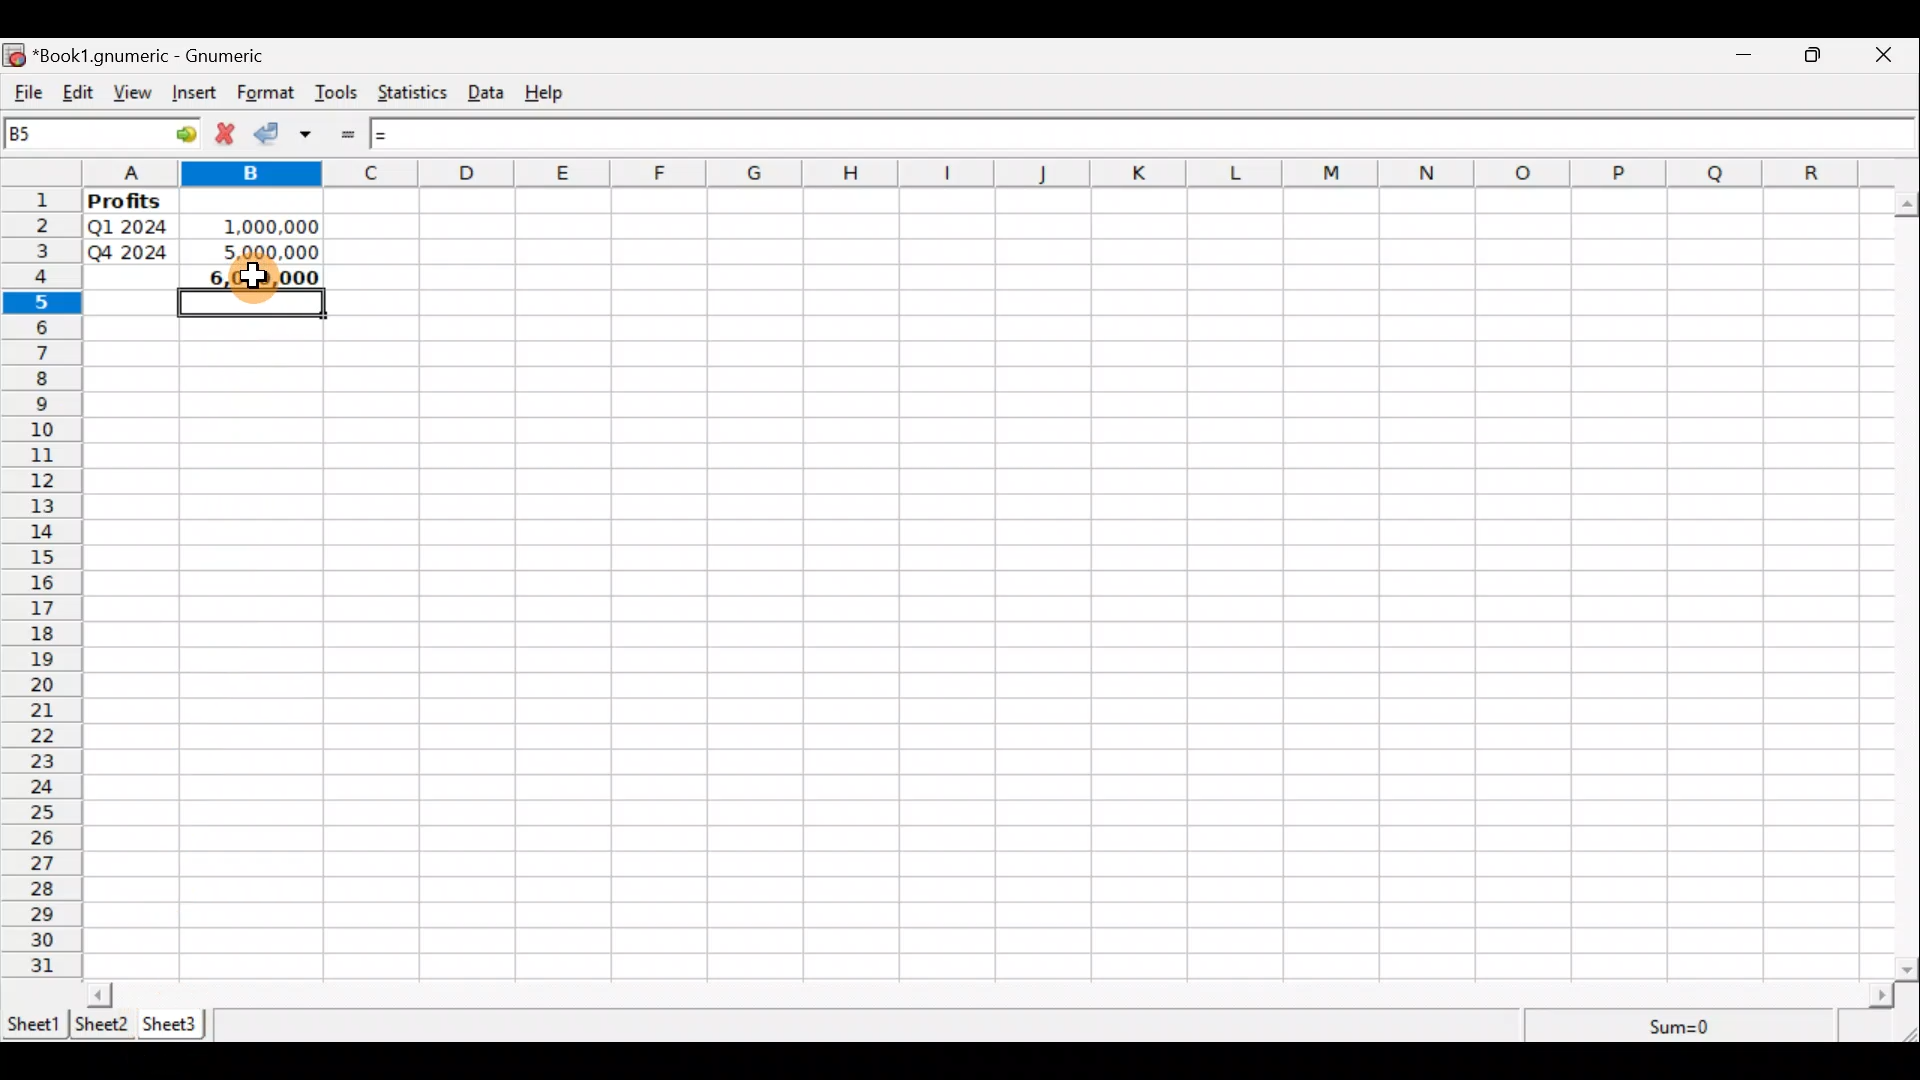 Image resolution: width=1920 pixels, height=1080 pixels. Describe the element at coordinates (972, 173) in the screenshot. I see `alphabets row` at that location.